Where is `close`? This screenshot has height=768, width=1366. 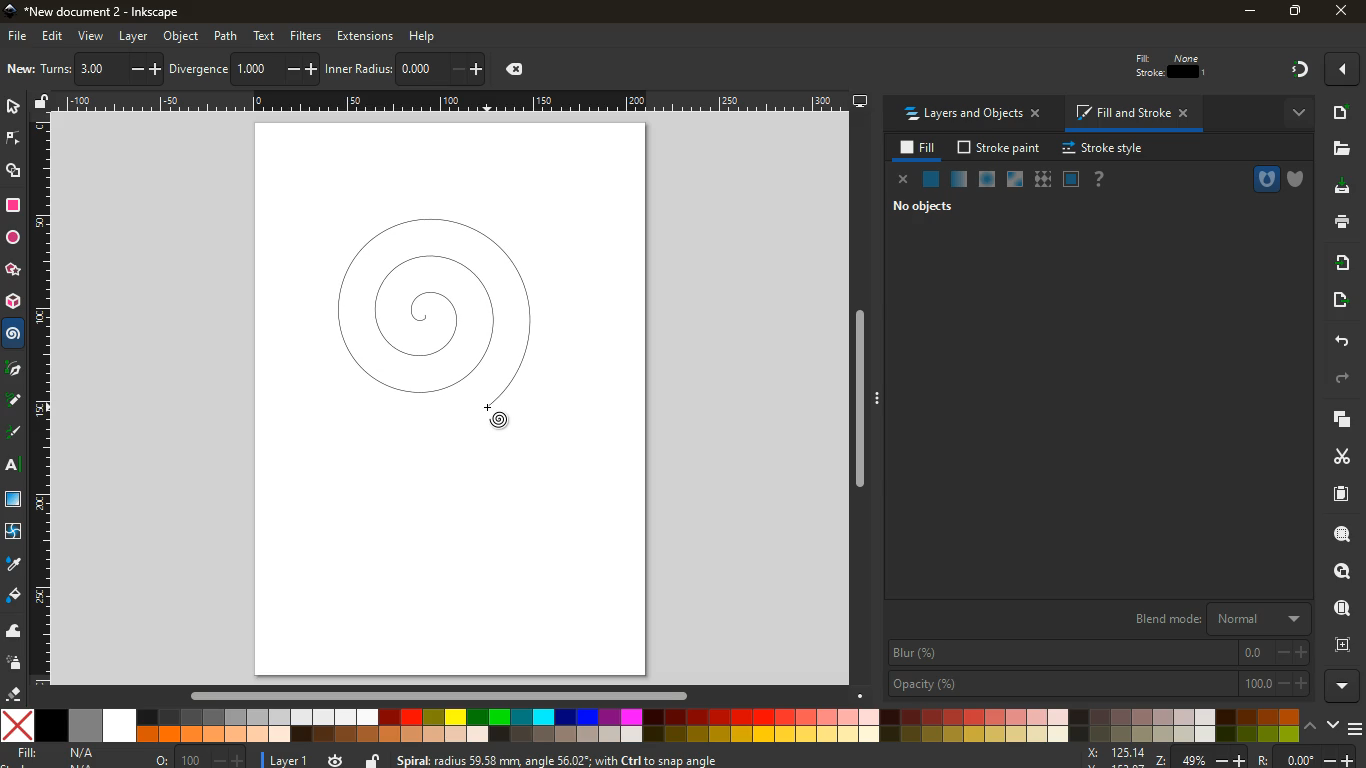 close is located at coordinates (903, 179).